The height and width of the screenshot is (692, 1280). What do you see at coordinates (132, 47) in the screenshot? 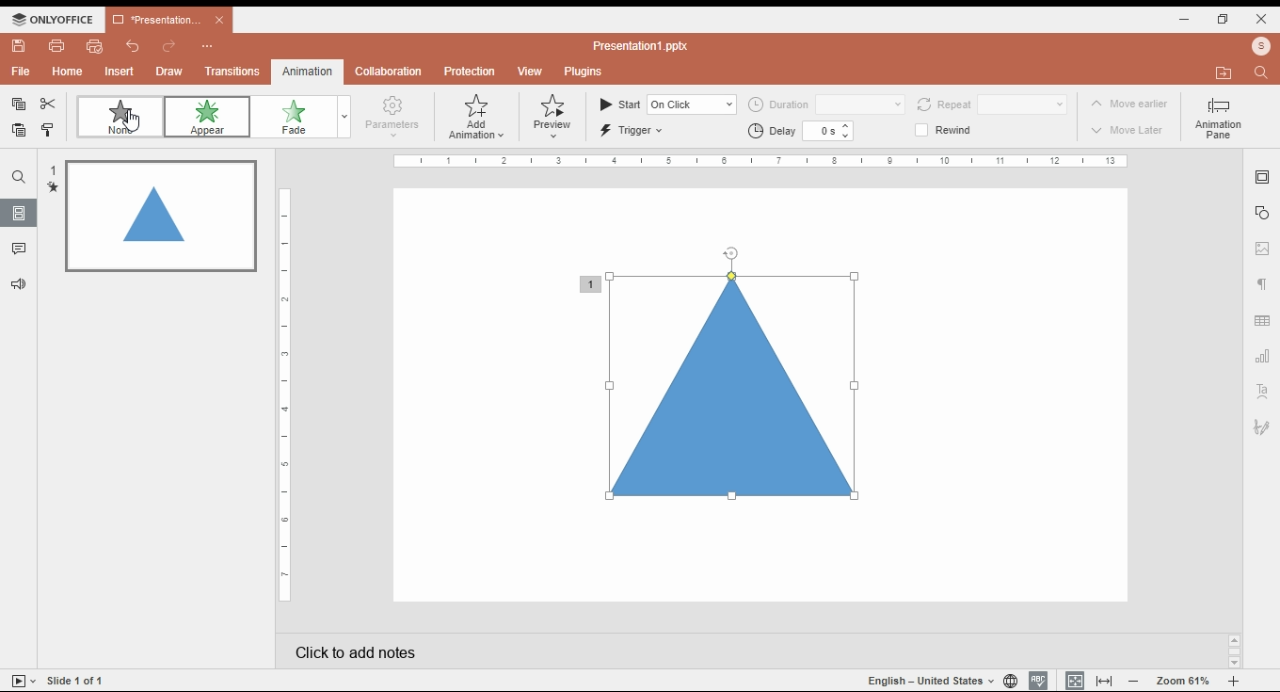
I see `undo` at bounding box center [132, 47].